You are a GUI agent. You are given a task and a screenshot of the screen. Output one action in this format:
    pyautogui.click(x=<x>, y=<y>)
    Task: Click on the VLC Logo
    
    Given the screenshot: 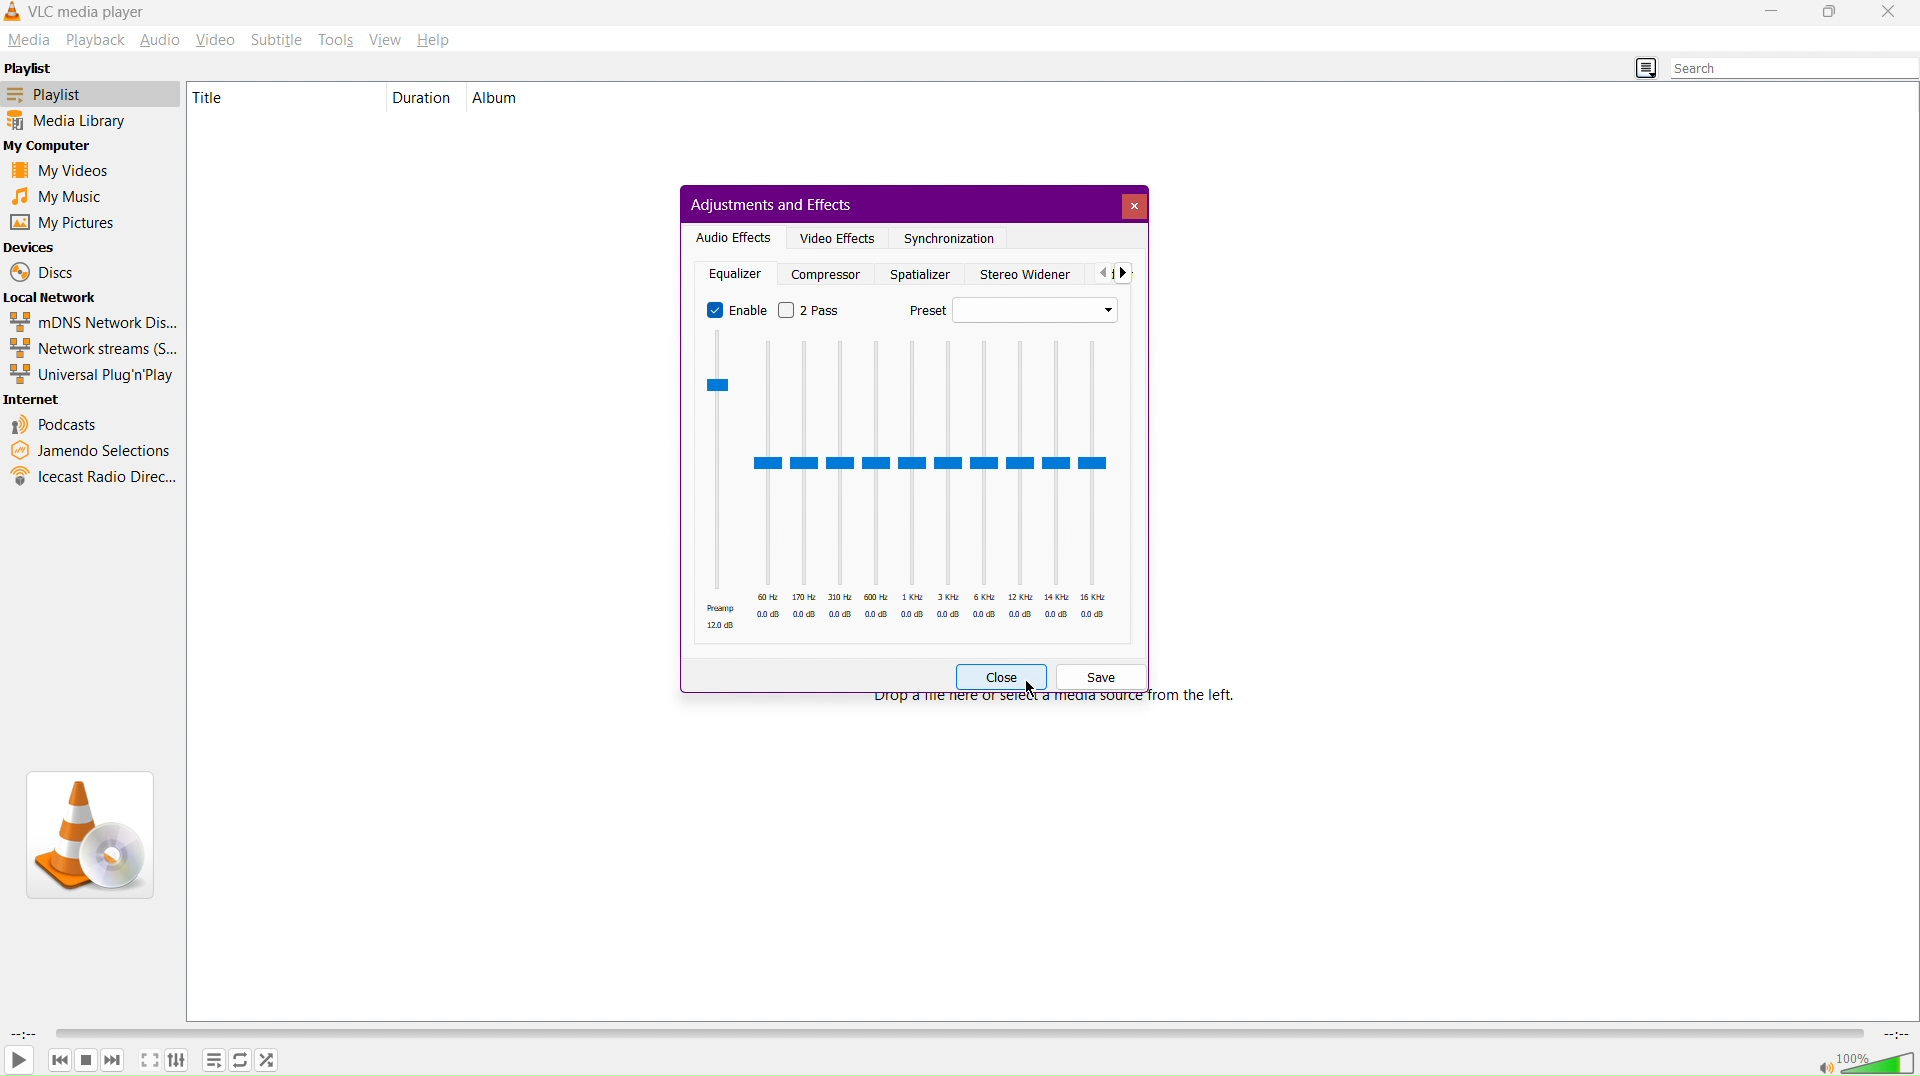 What is the action you would take?
    pyautogui.click(x=94, y=826)
    